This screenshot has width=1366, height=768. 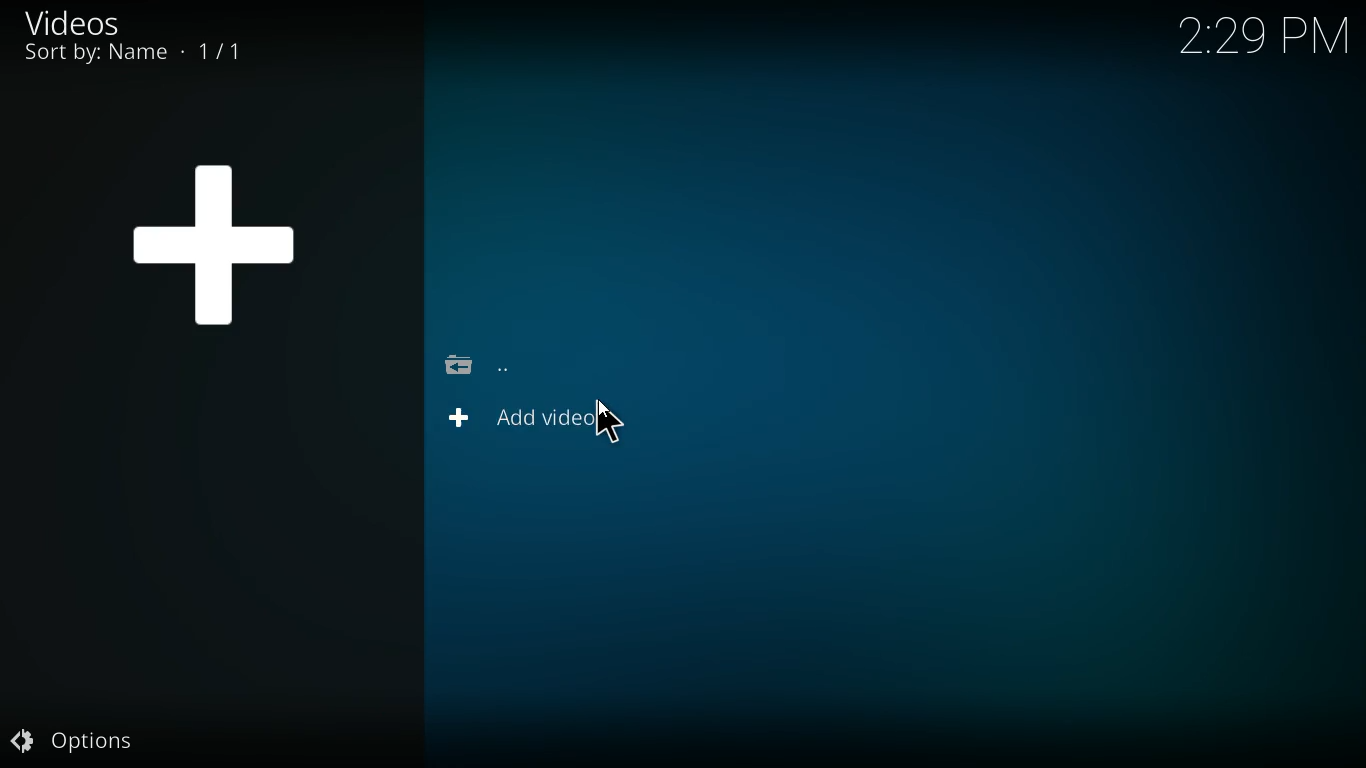 What do you see at coordinates (96, 738) in the screenshot?
I see `options` at bounding box center [96, 738].